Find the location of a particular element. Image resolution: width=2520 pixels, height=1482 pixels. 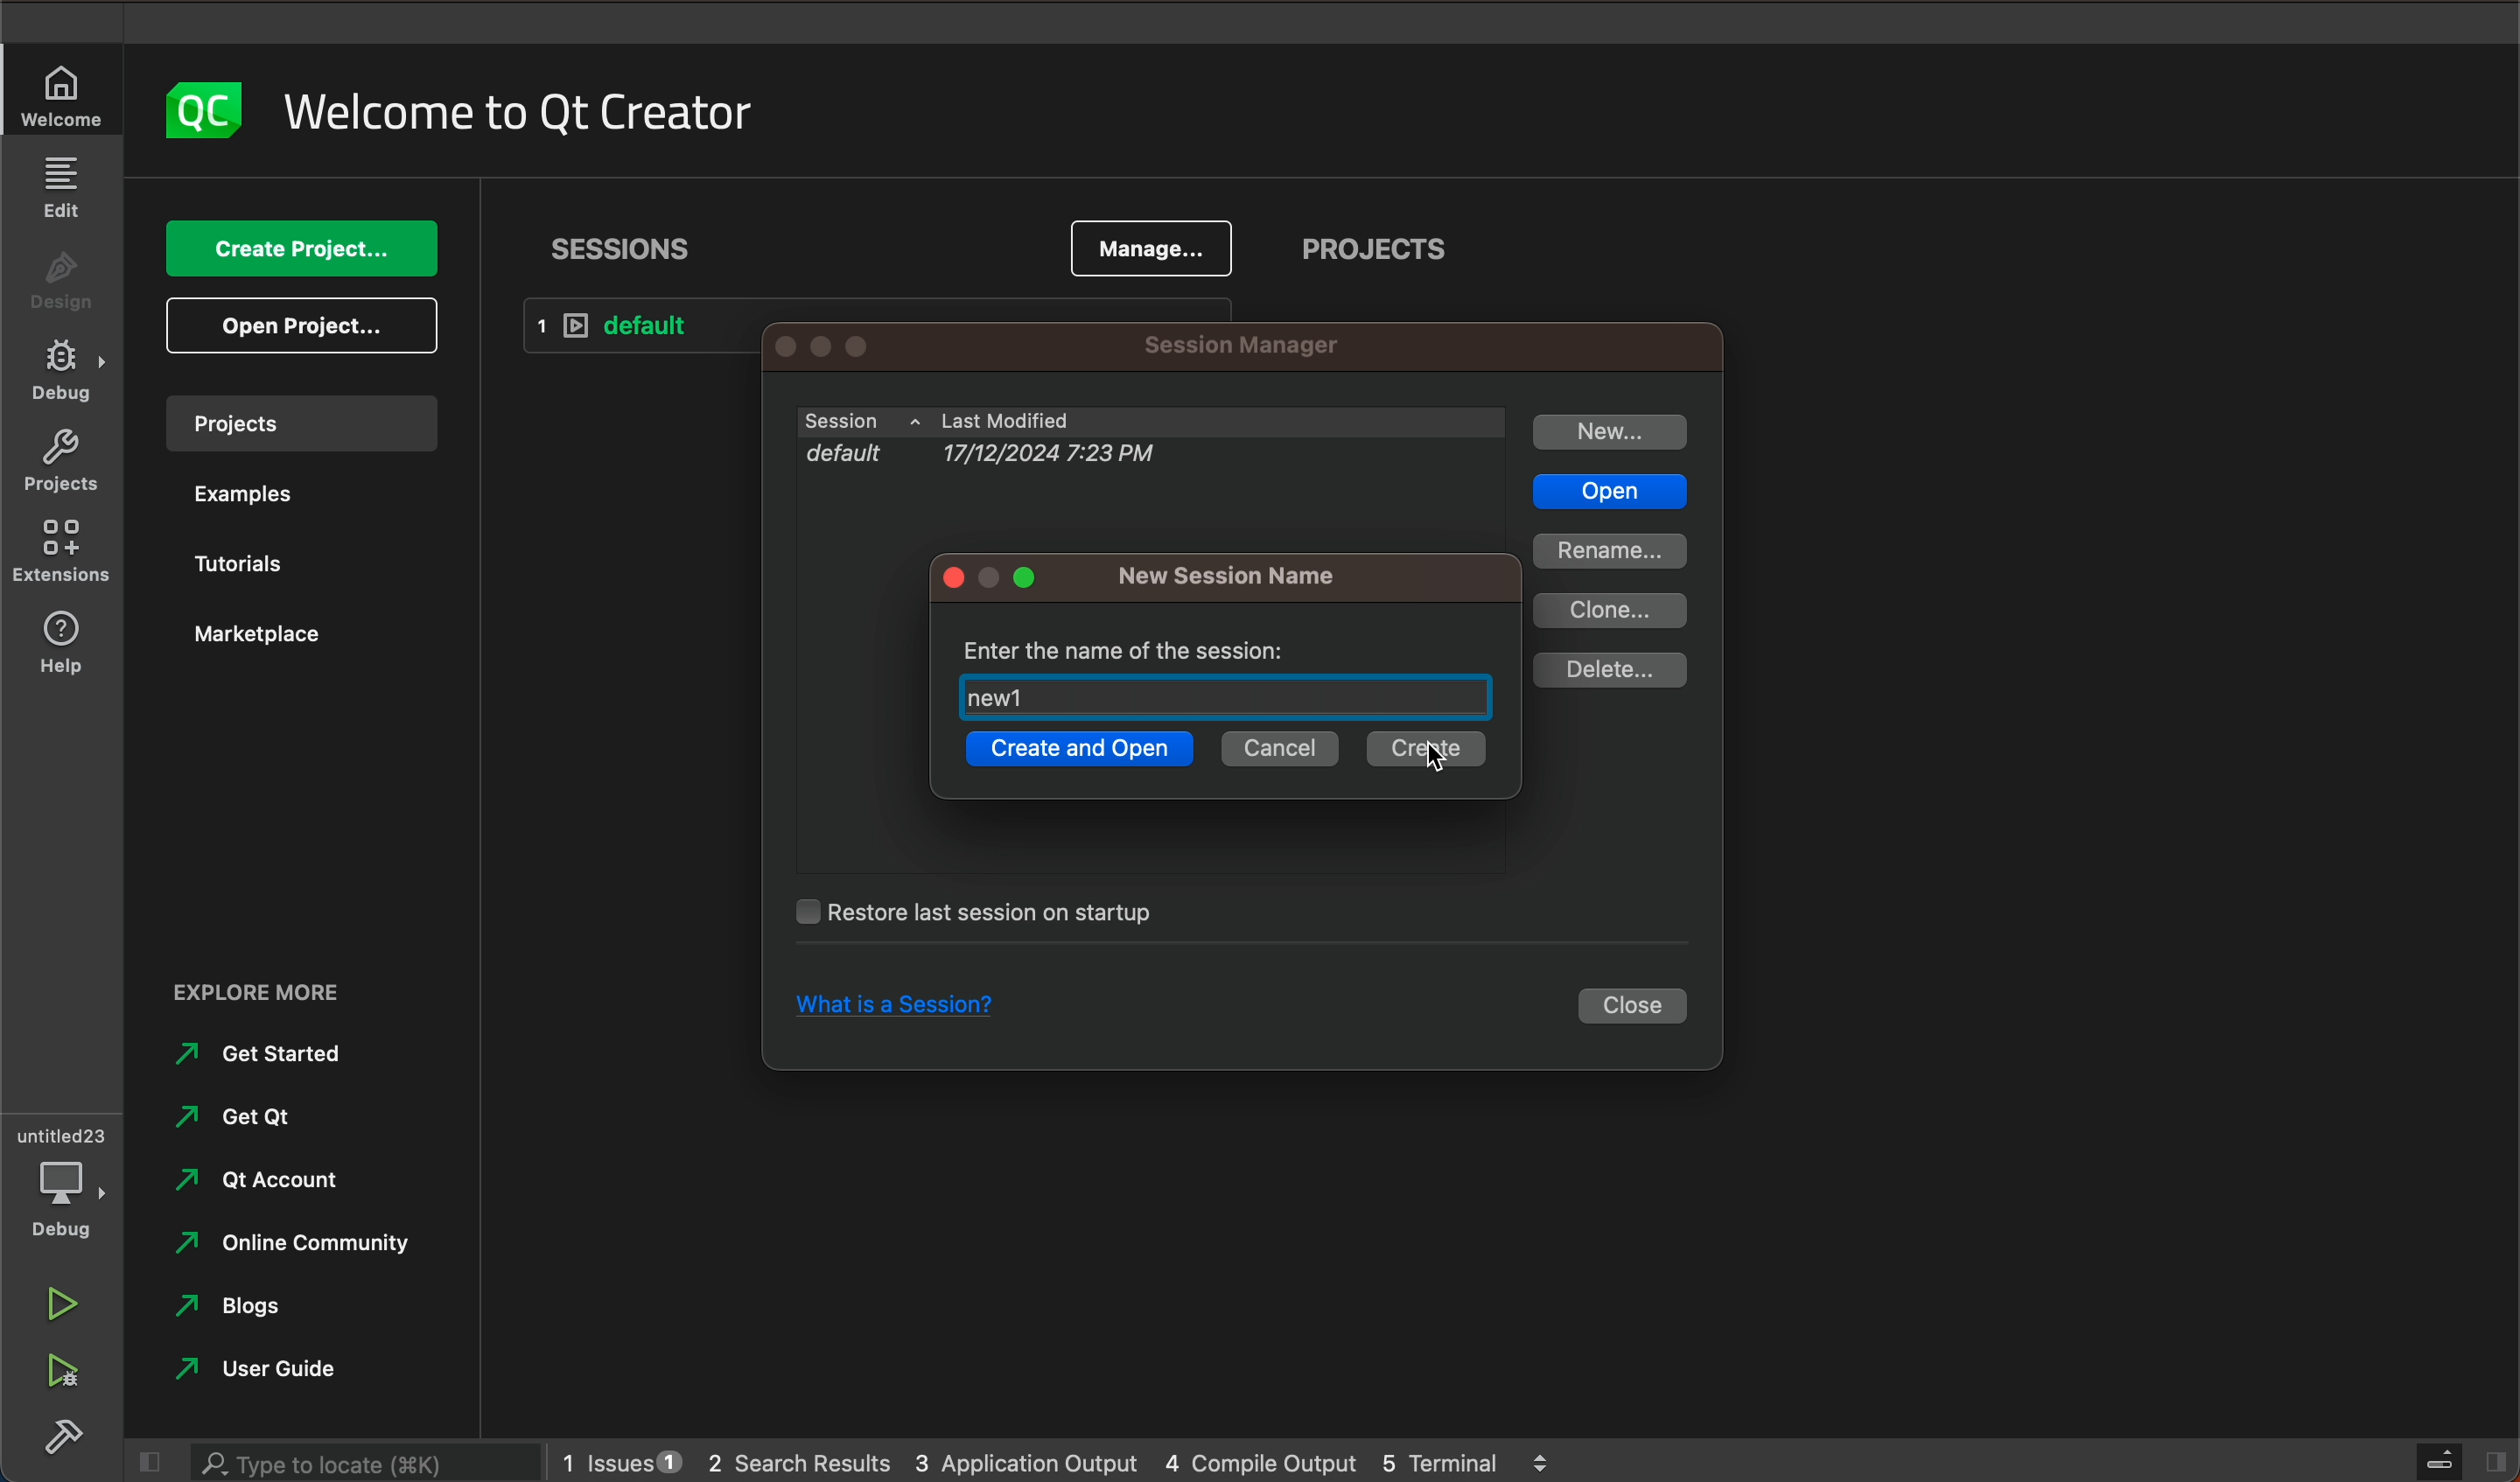

default is located at coordinates (643, 327).